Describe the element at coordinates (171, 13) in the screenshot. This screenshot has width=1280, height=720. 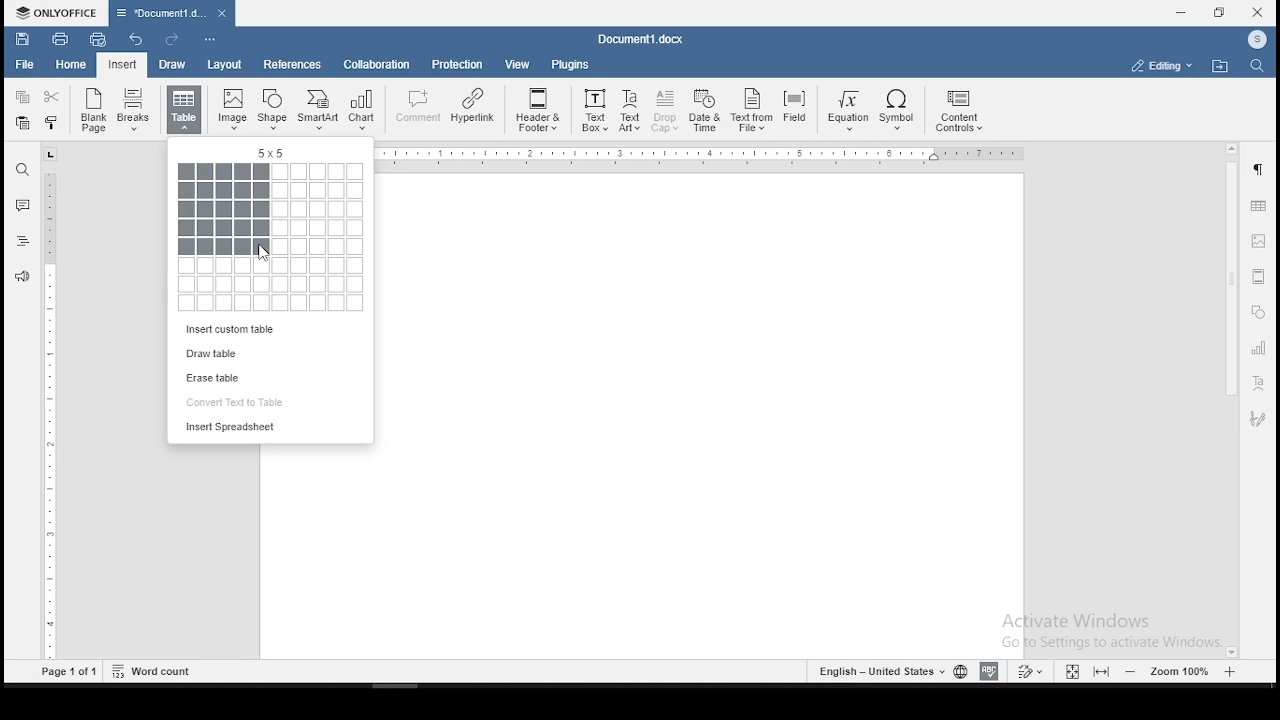
I see `Document3.docx` at that location.